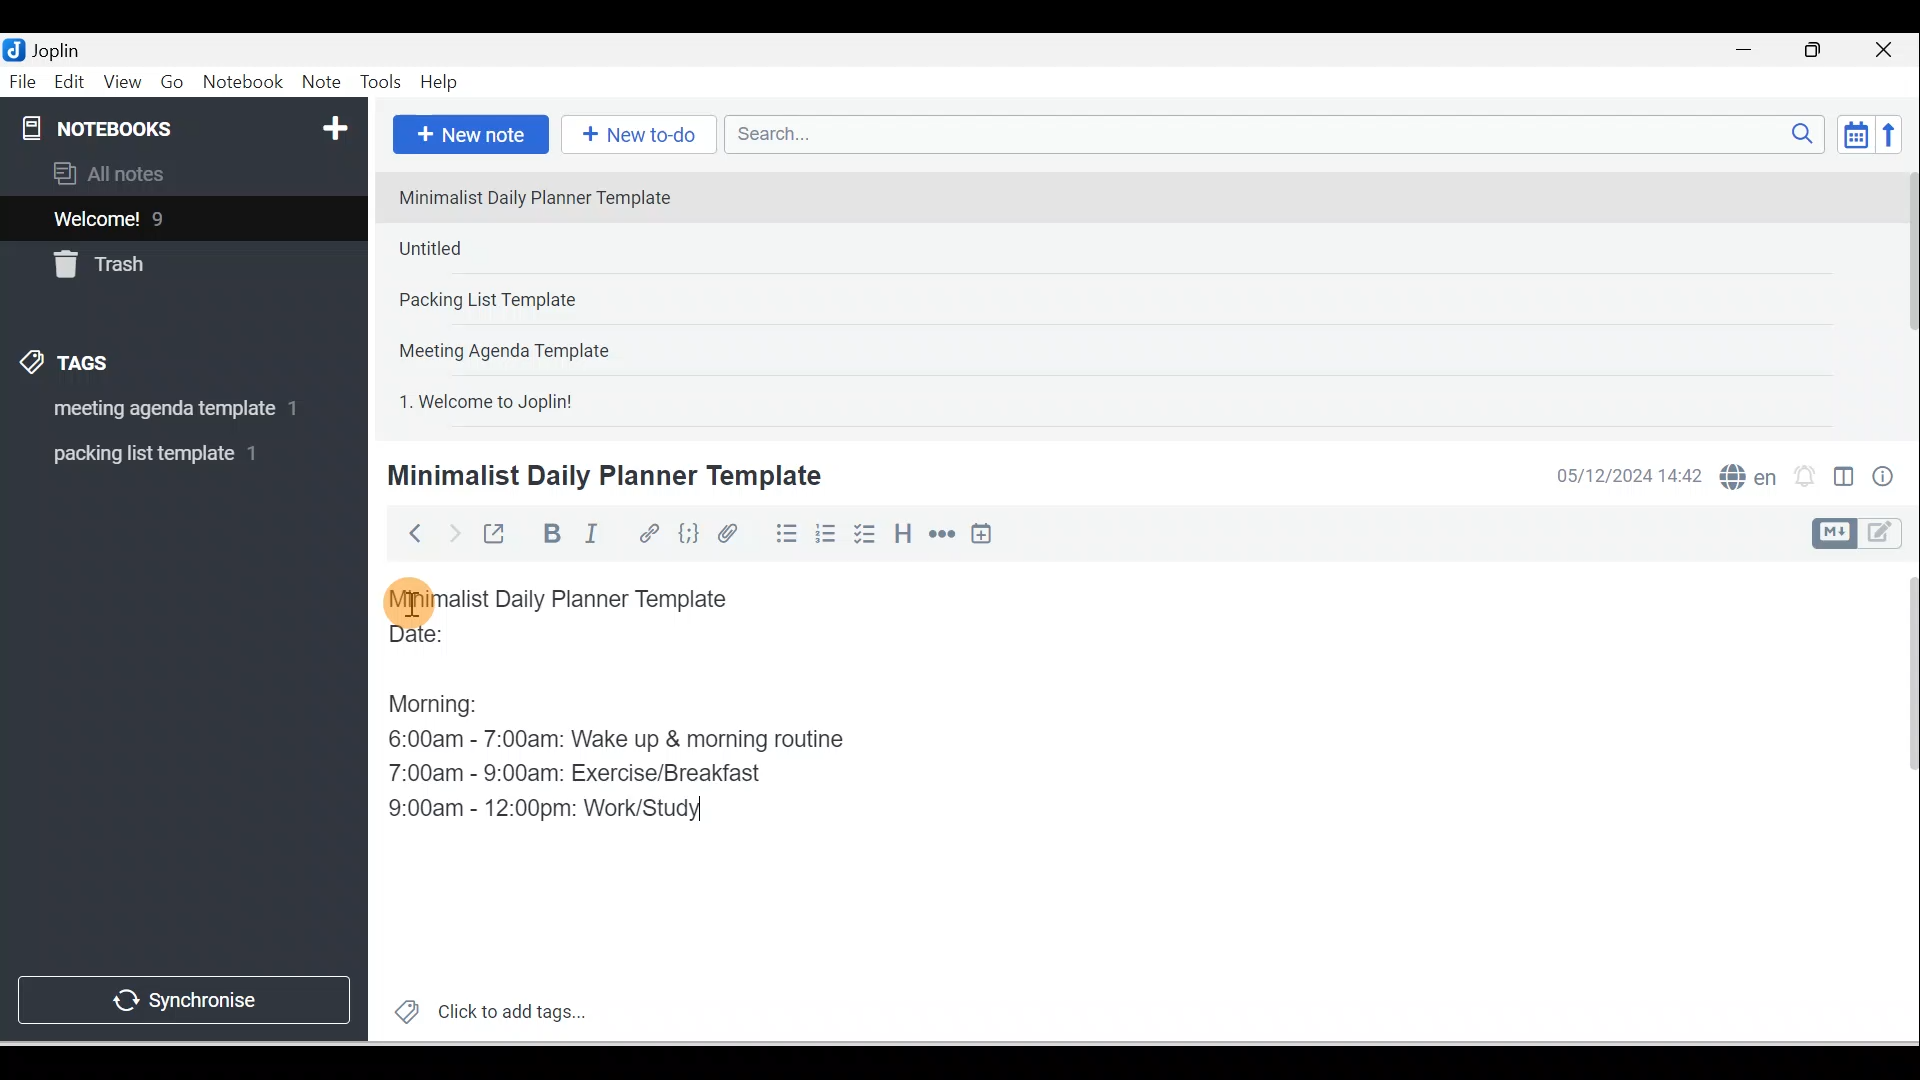 The image size is (1920, 1080). I want to click on Cursor, so click(410, 600).